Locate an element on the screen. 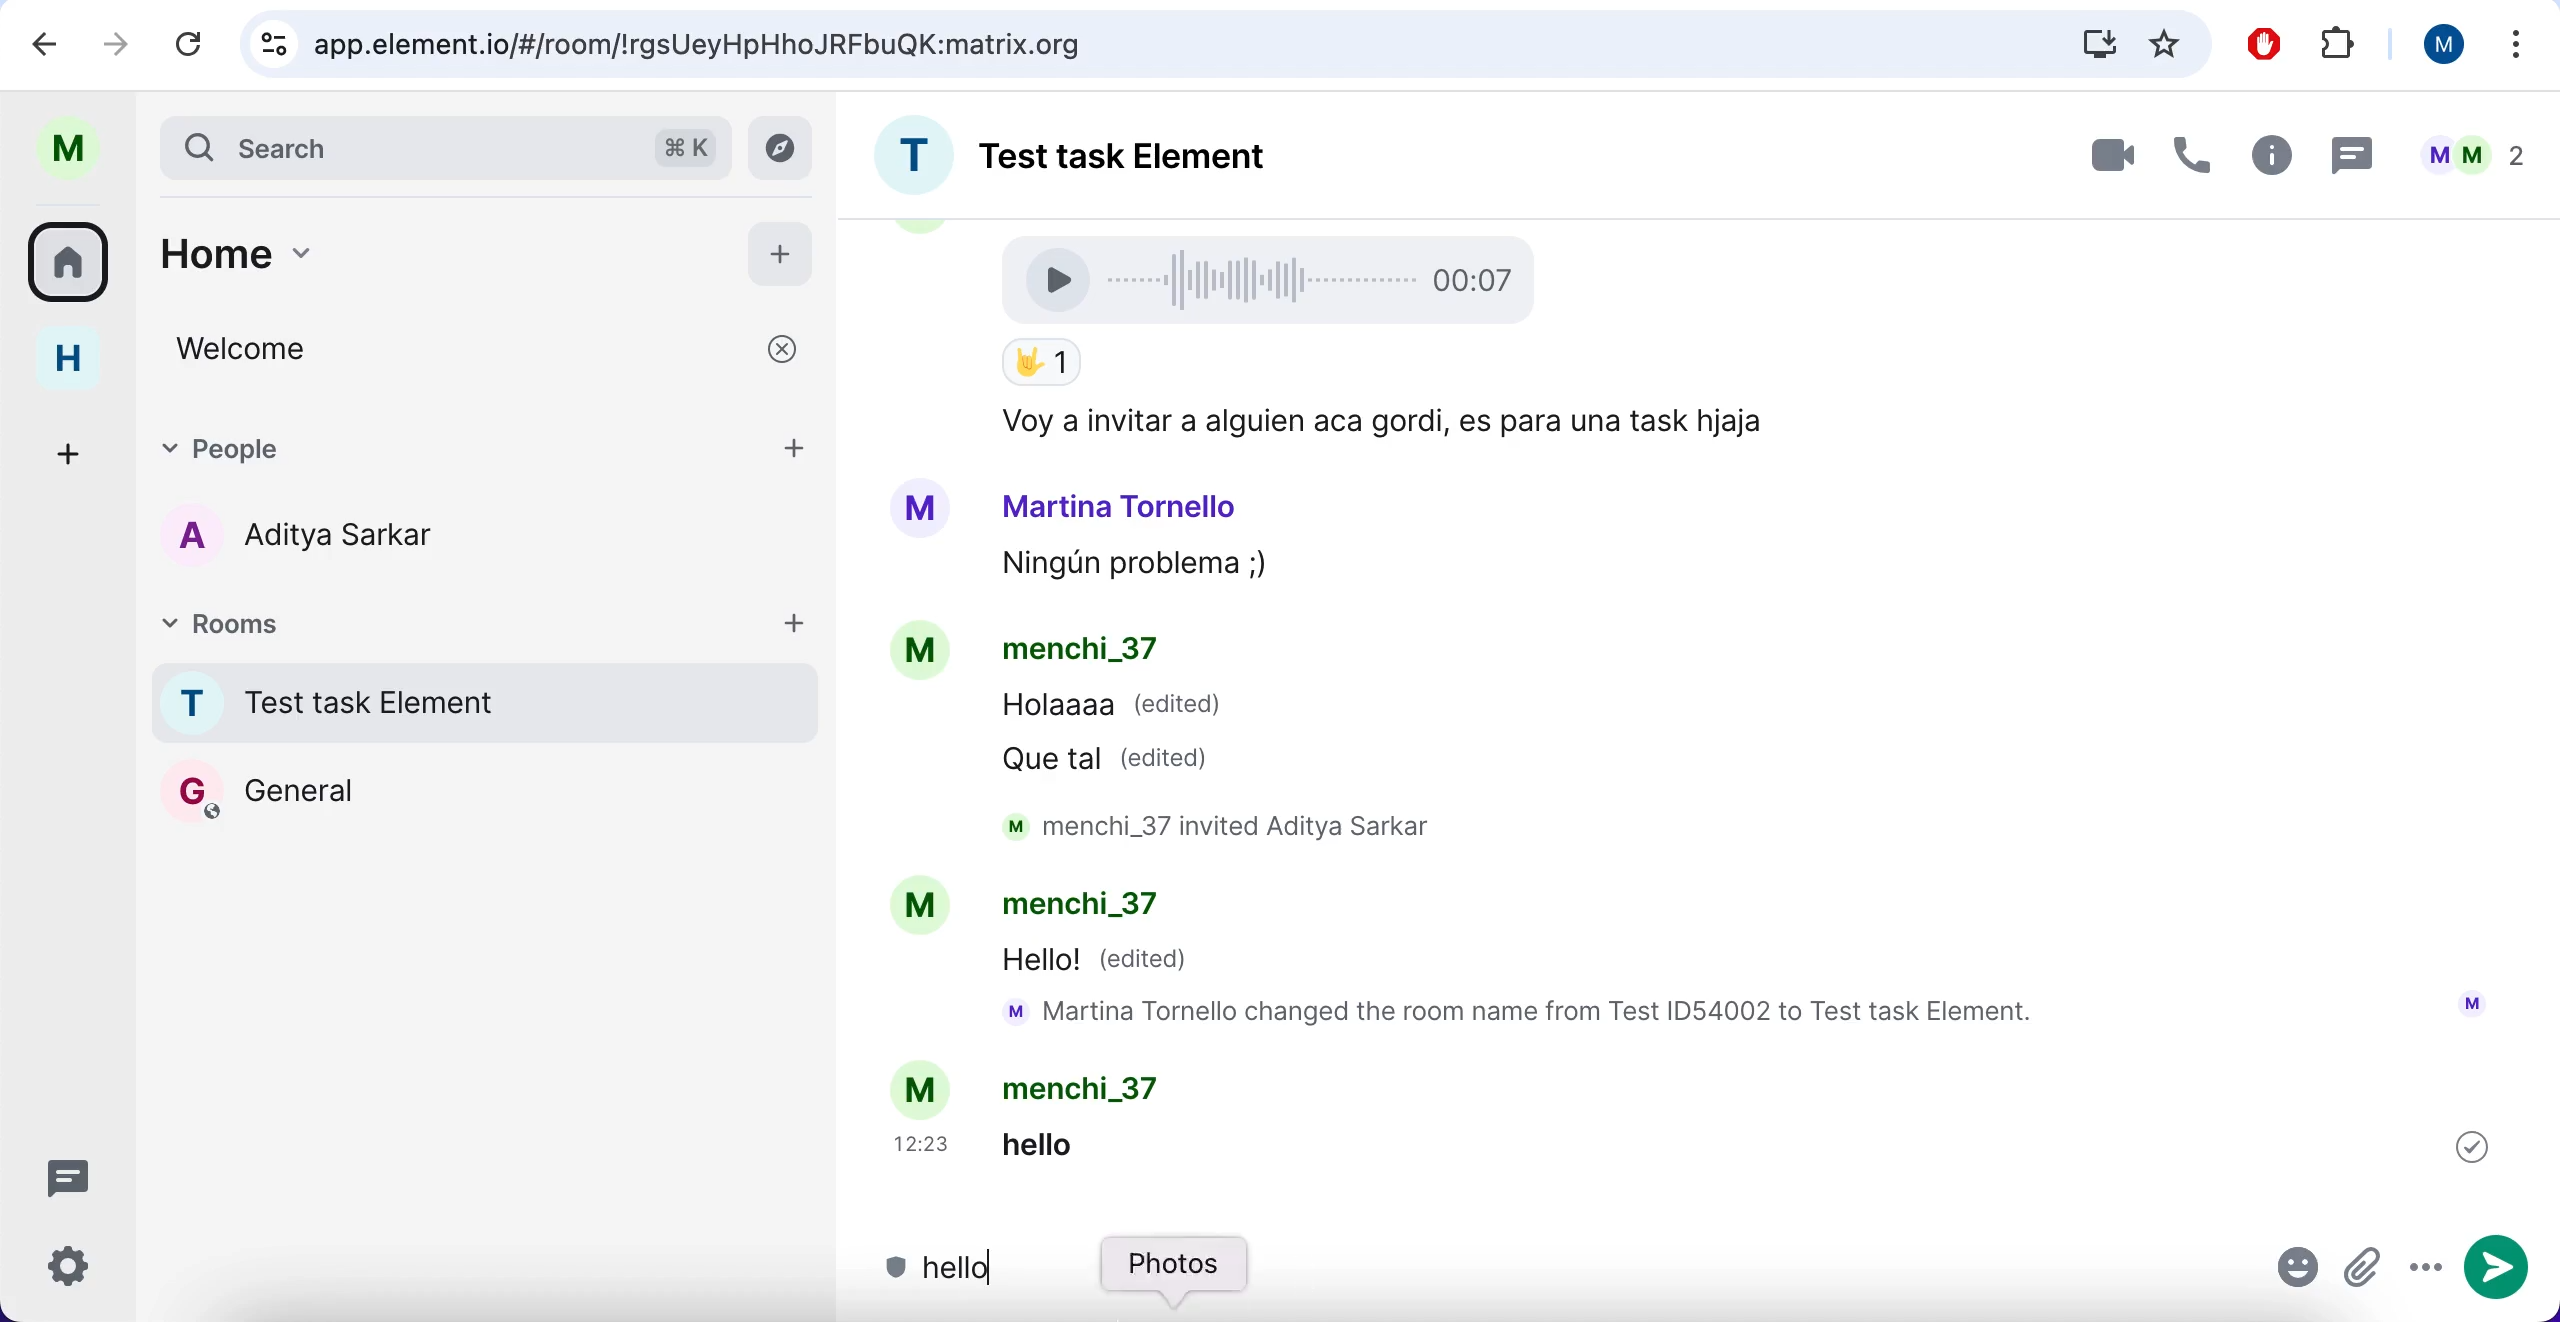 The image size is (2560, 1322). mM Martina Tornello changed the room name from Test ID54002 to Test task Element. is located at coordinates (1529, 1014).